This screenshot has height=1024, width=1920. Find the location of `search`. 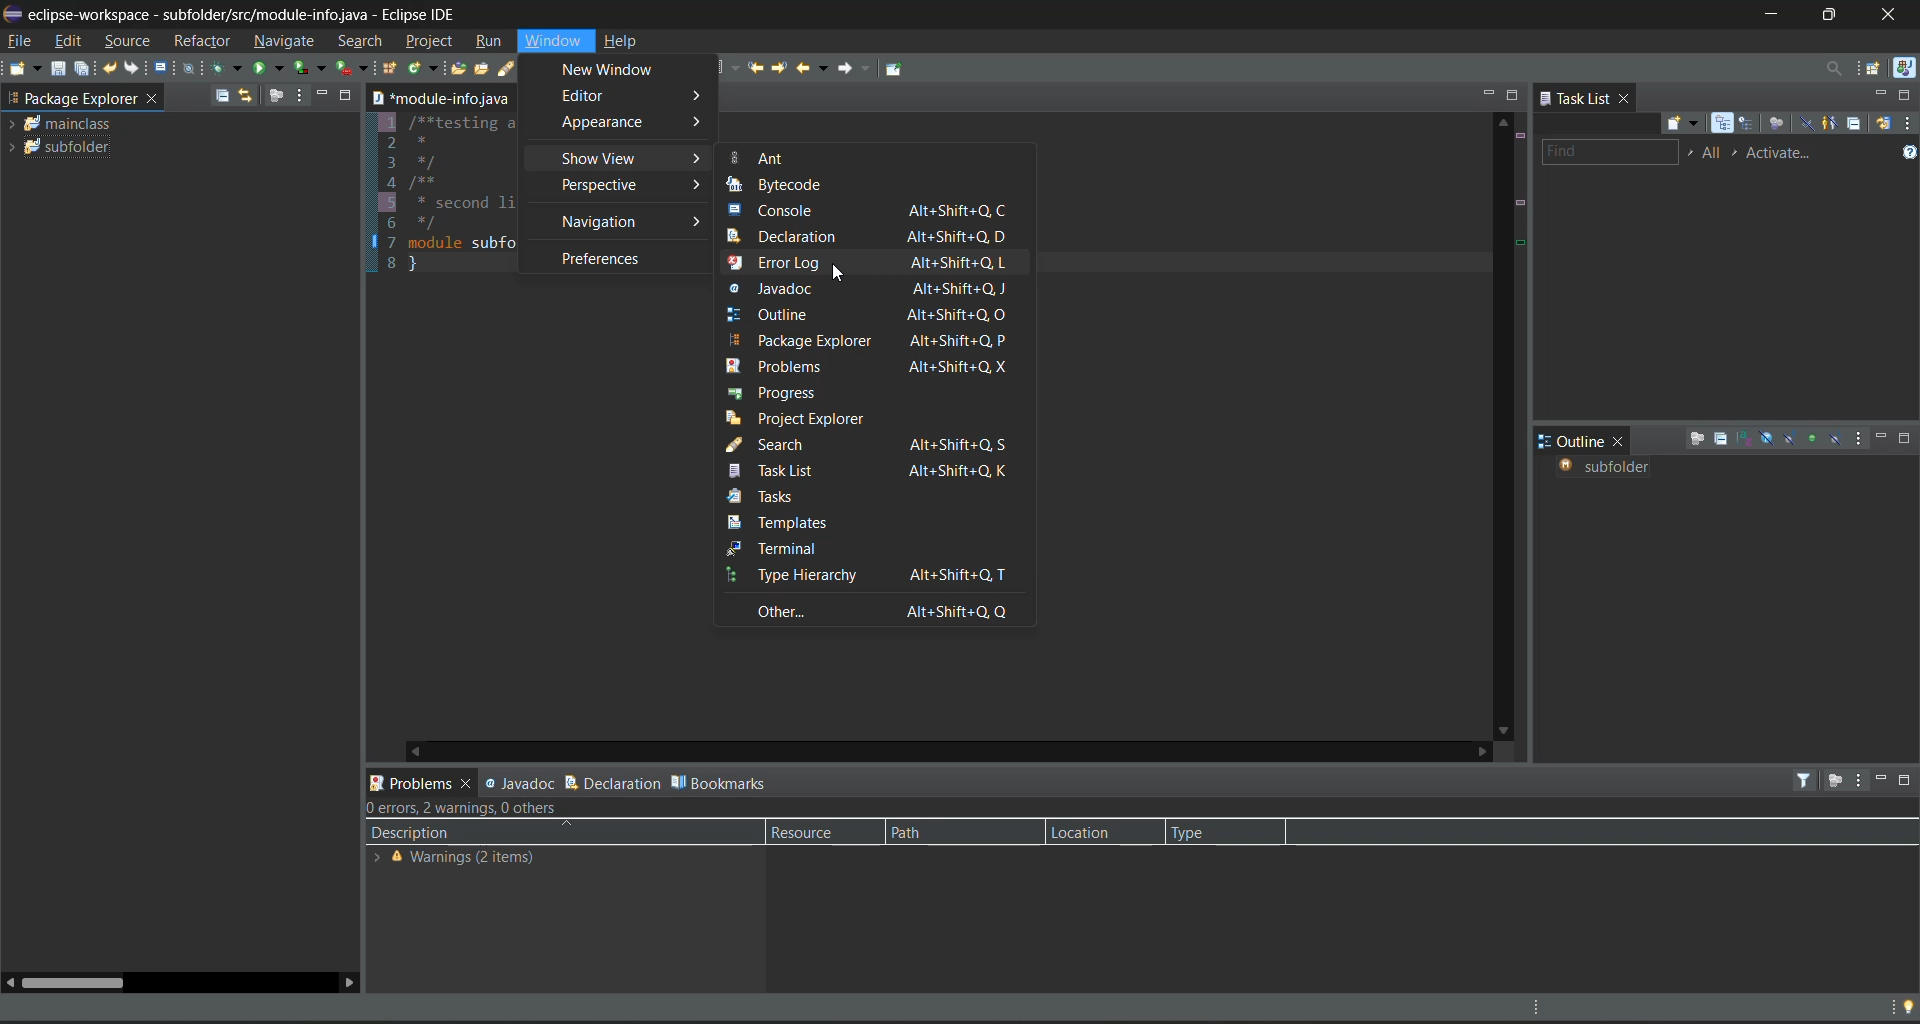

search is located at coordinates (364, 42).